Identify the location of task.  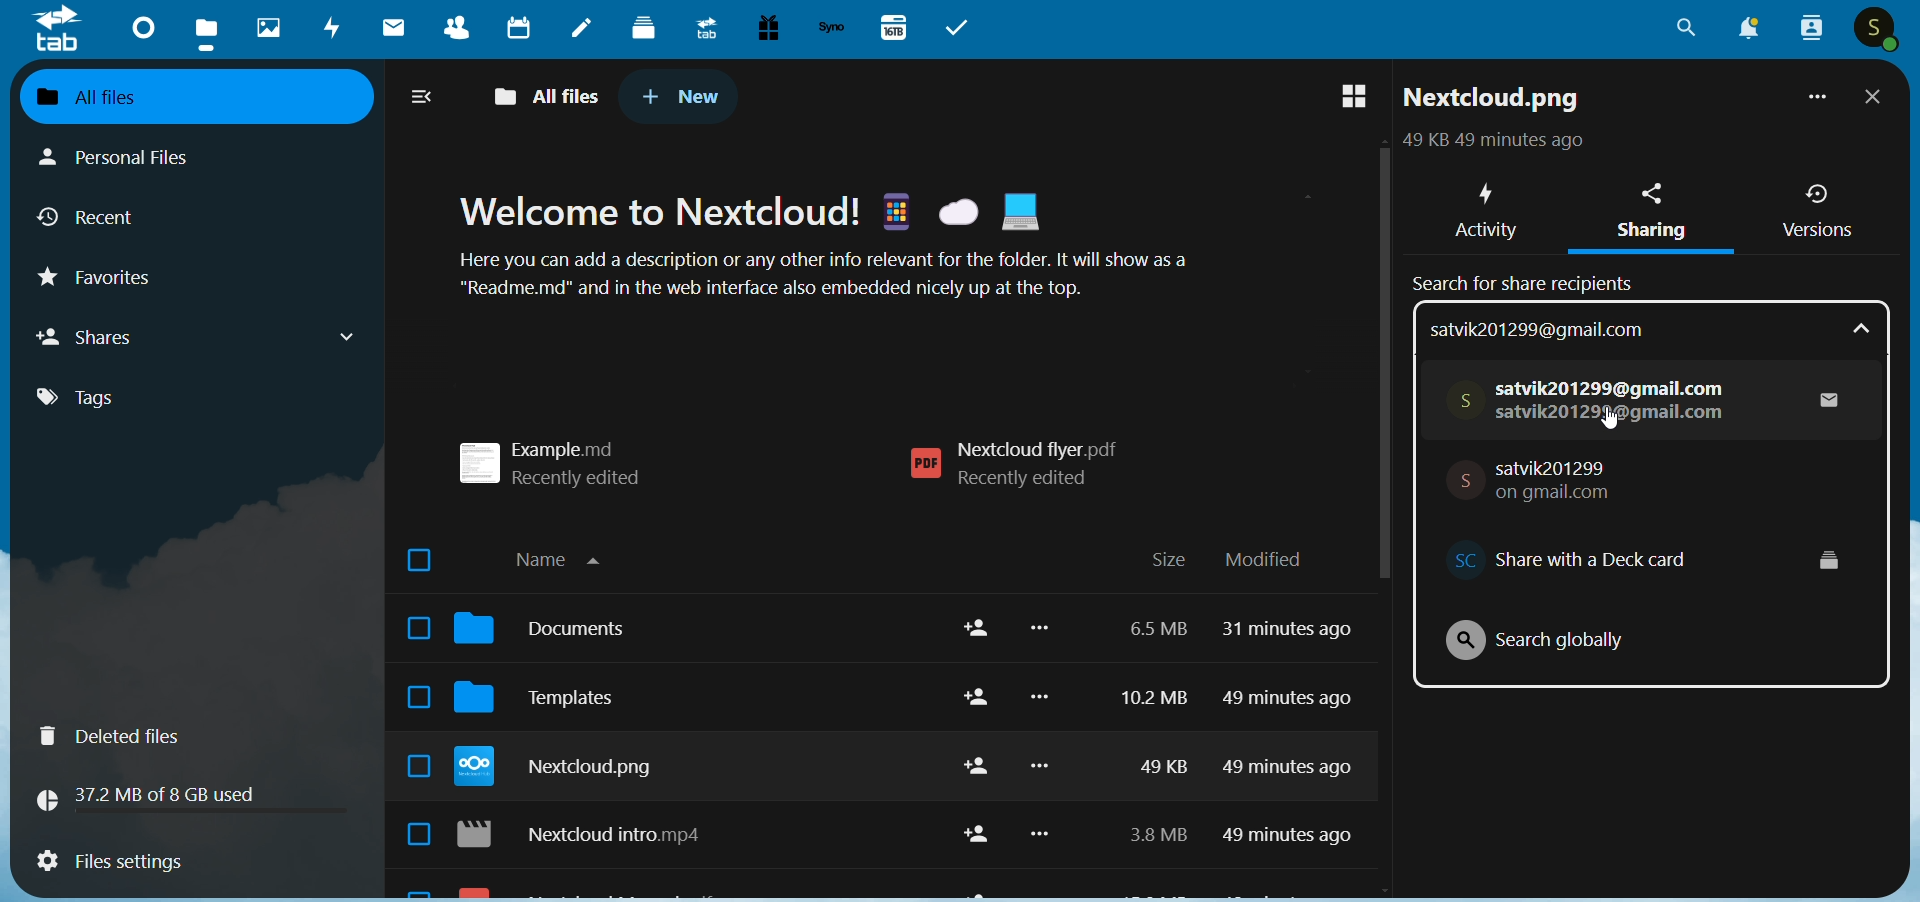
(962, 28).